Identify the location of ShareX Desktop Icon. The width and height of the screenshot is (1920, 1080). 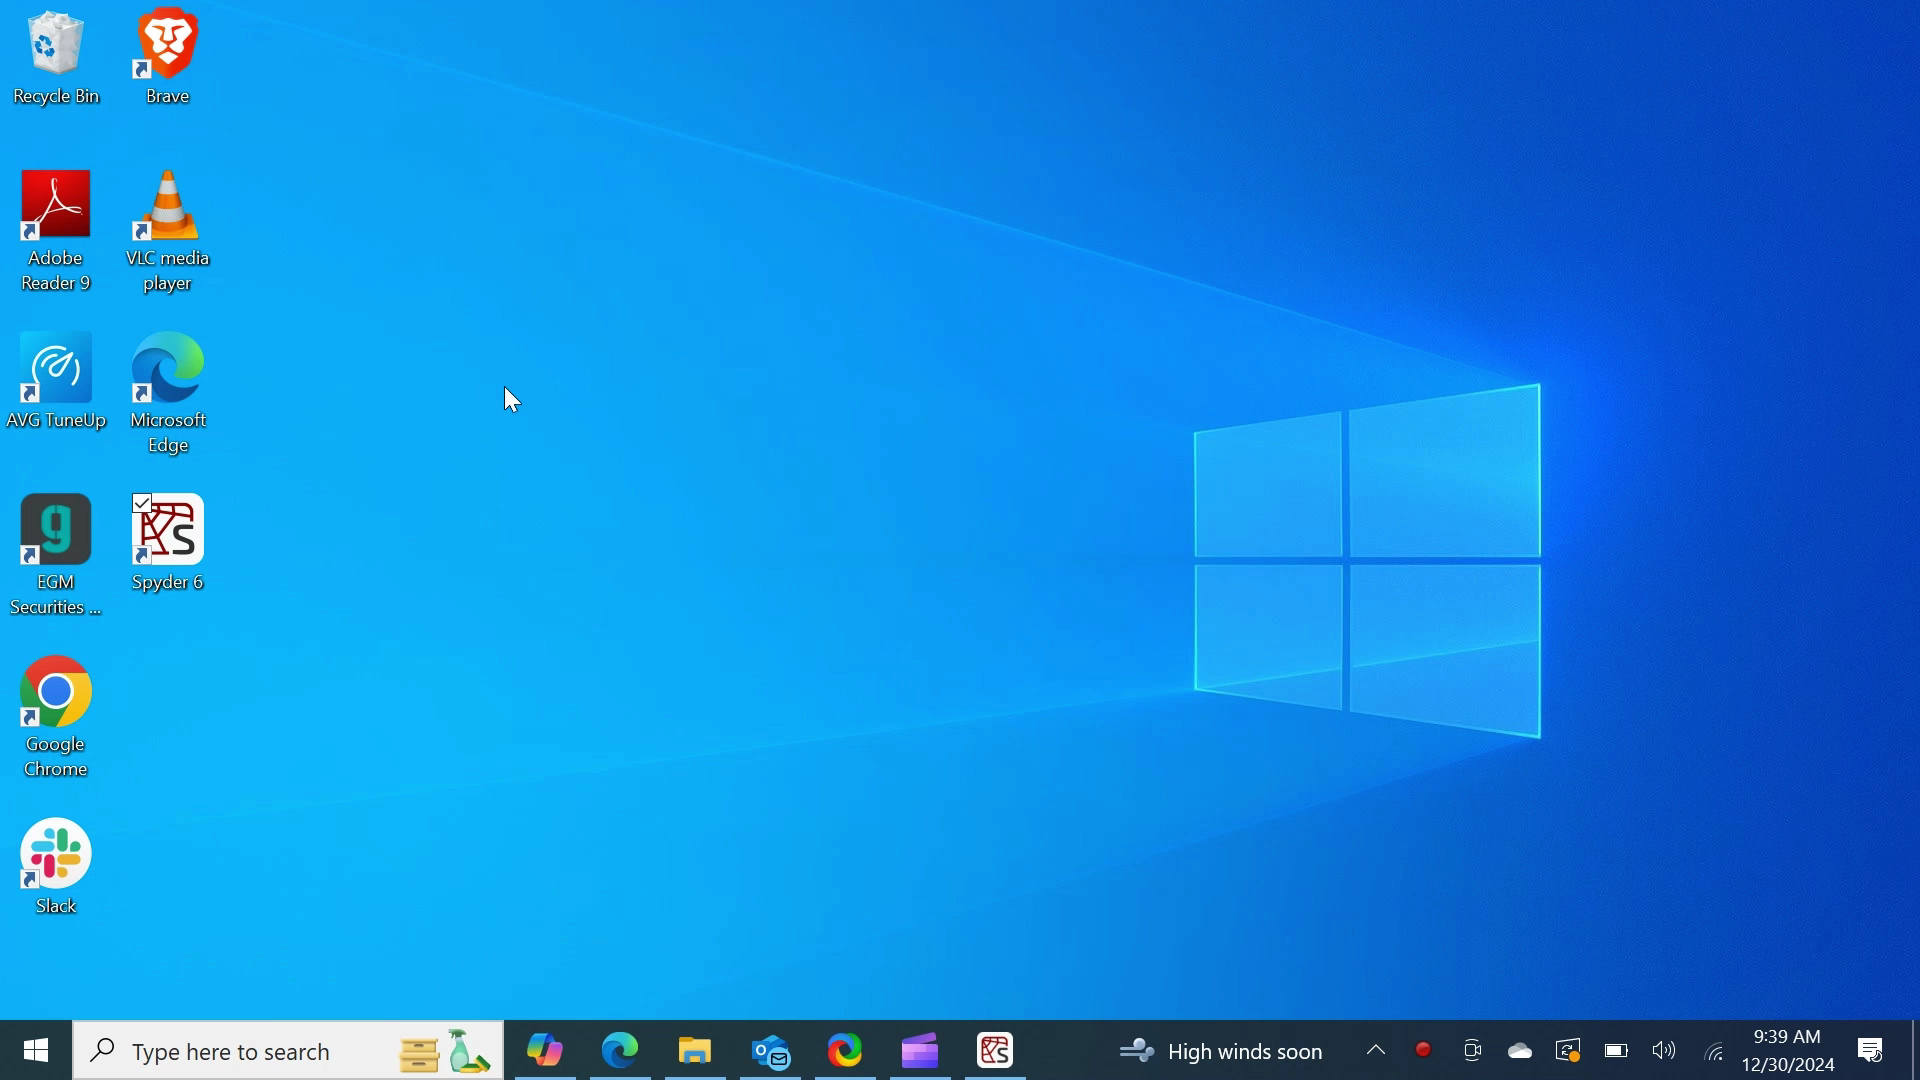
(844, 1048).